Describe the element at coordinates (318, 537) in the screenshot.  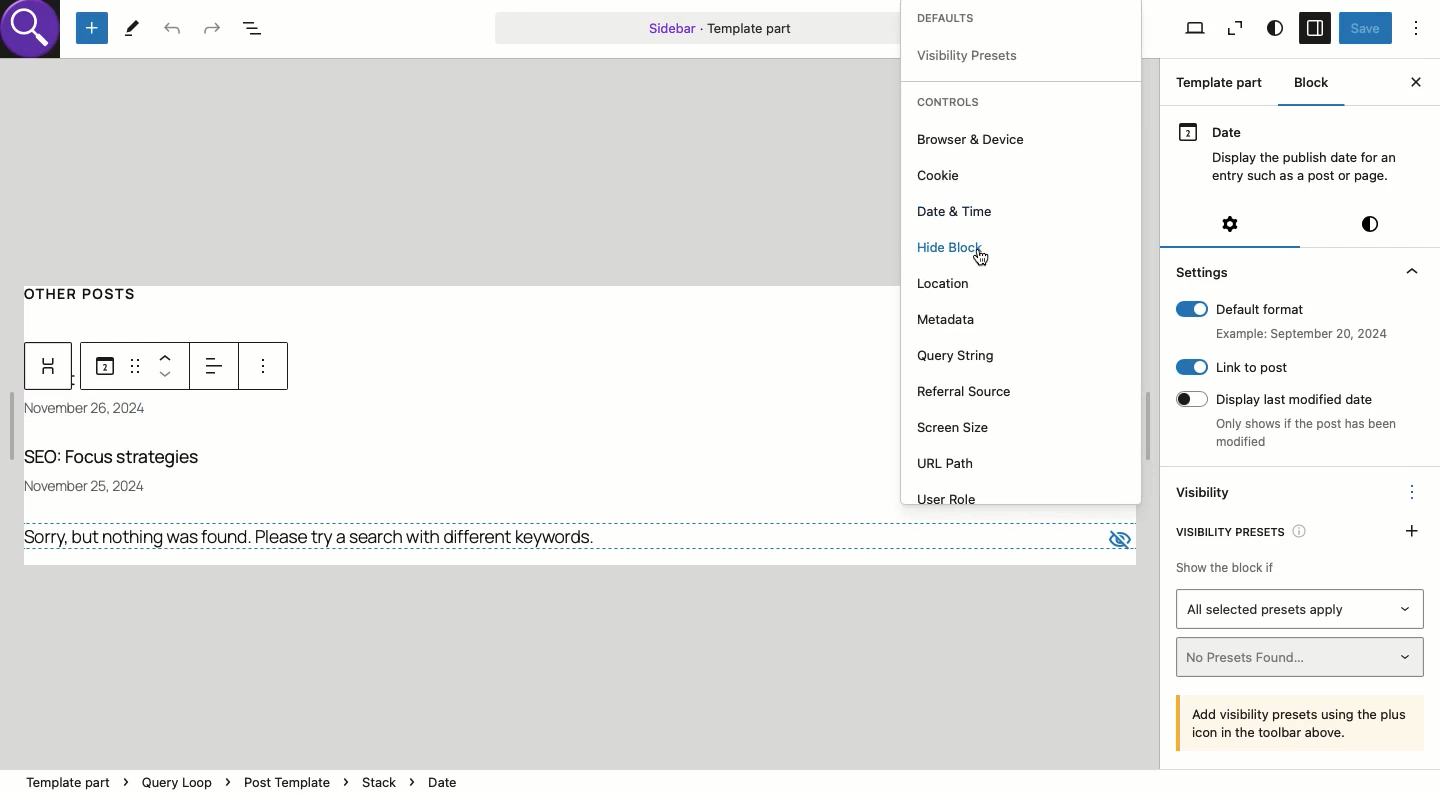
I see `No results` at that location.